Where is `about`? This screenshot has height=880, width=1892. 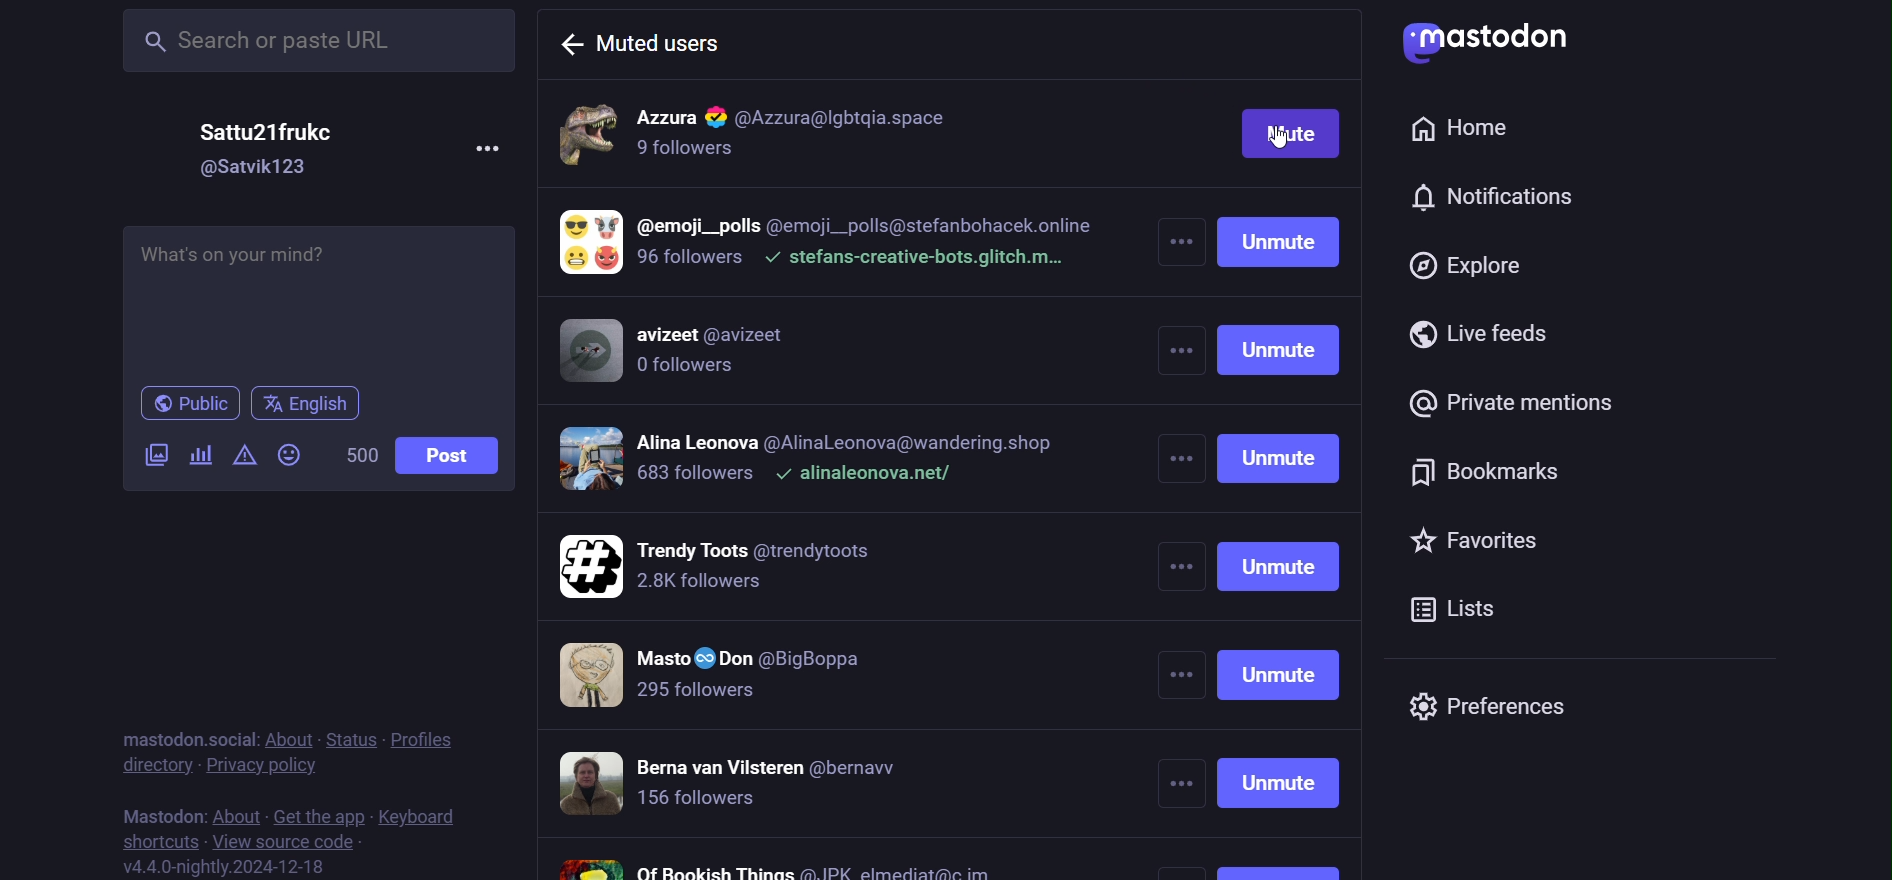
about is located at coordinates (235, 813).